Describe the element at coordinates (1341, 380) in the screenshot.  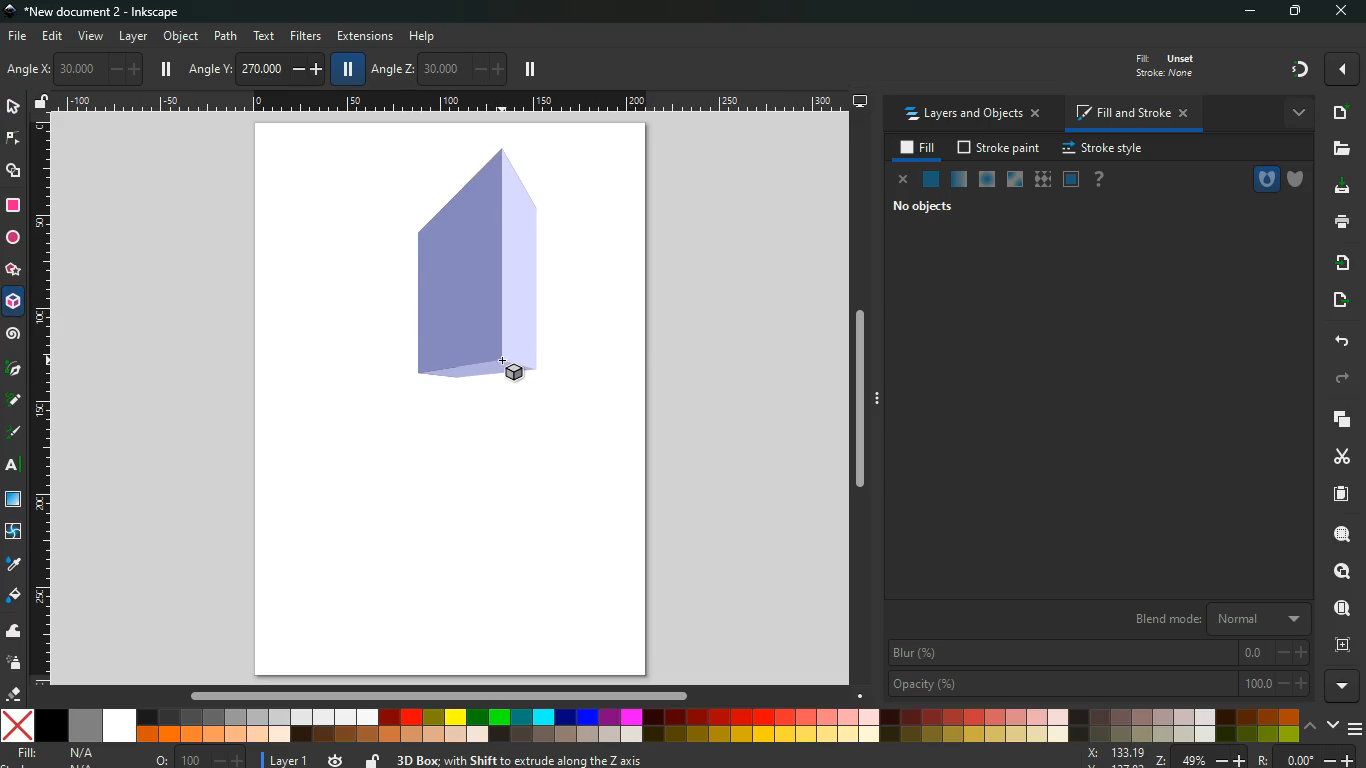
I see `forward` at that location.